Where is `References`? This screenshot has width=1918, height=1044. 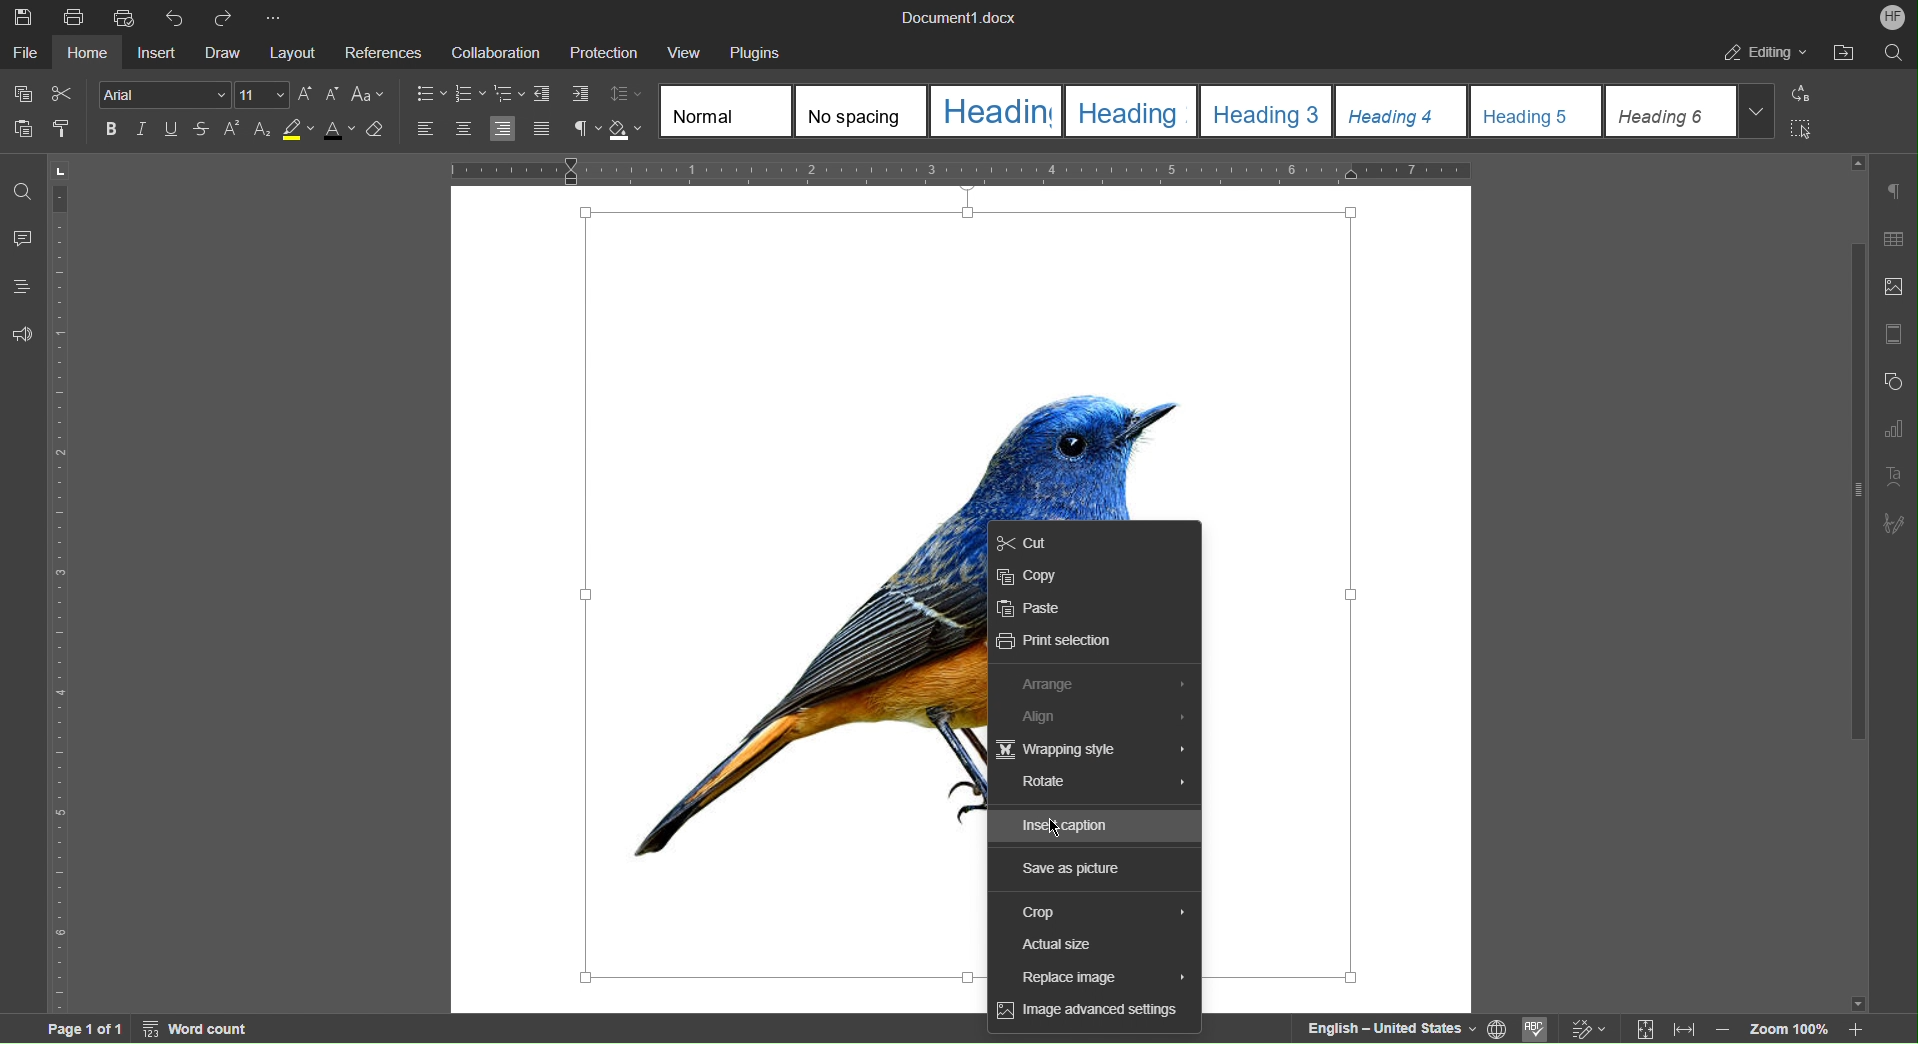
References is located at coordinates (381, 55).